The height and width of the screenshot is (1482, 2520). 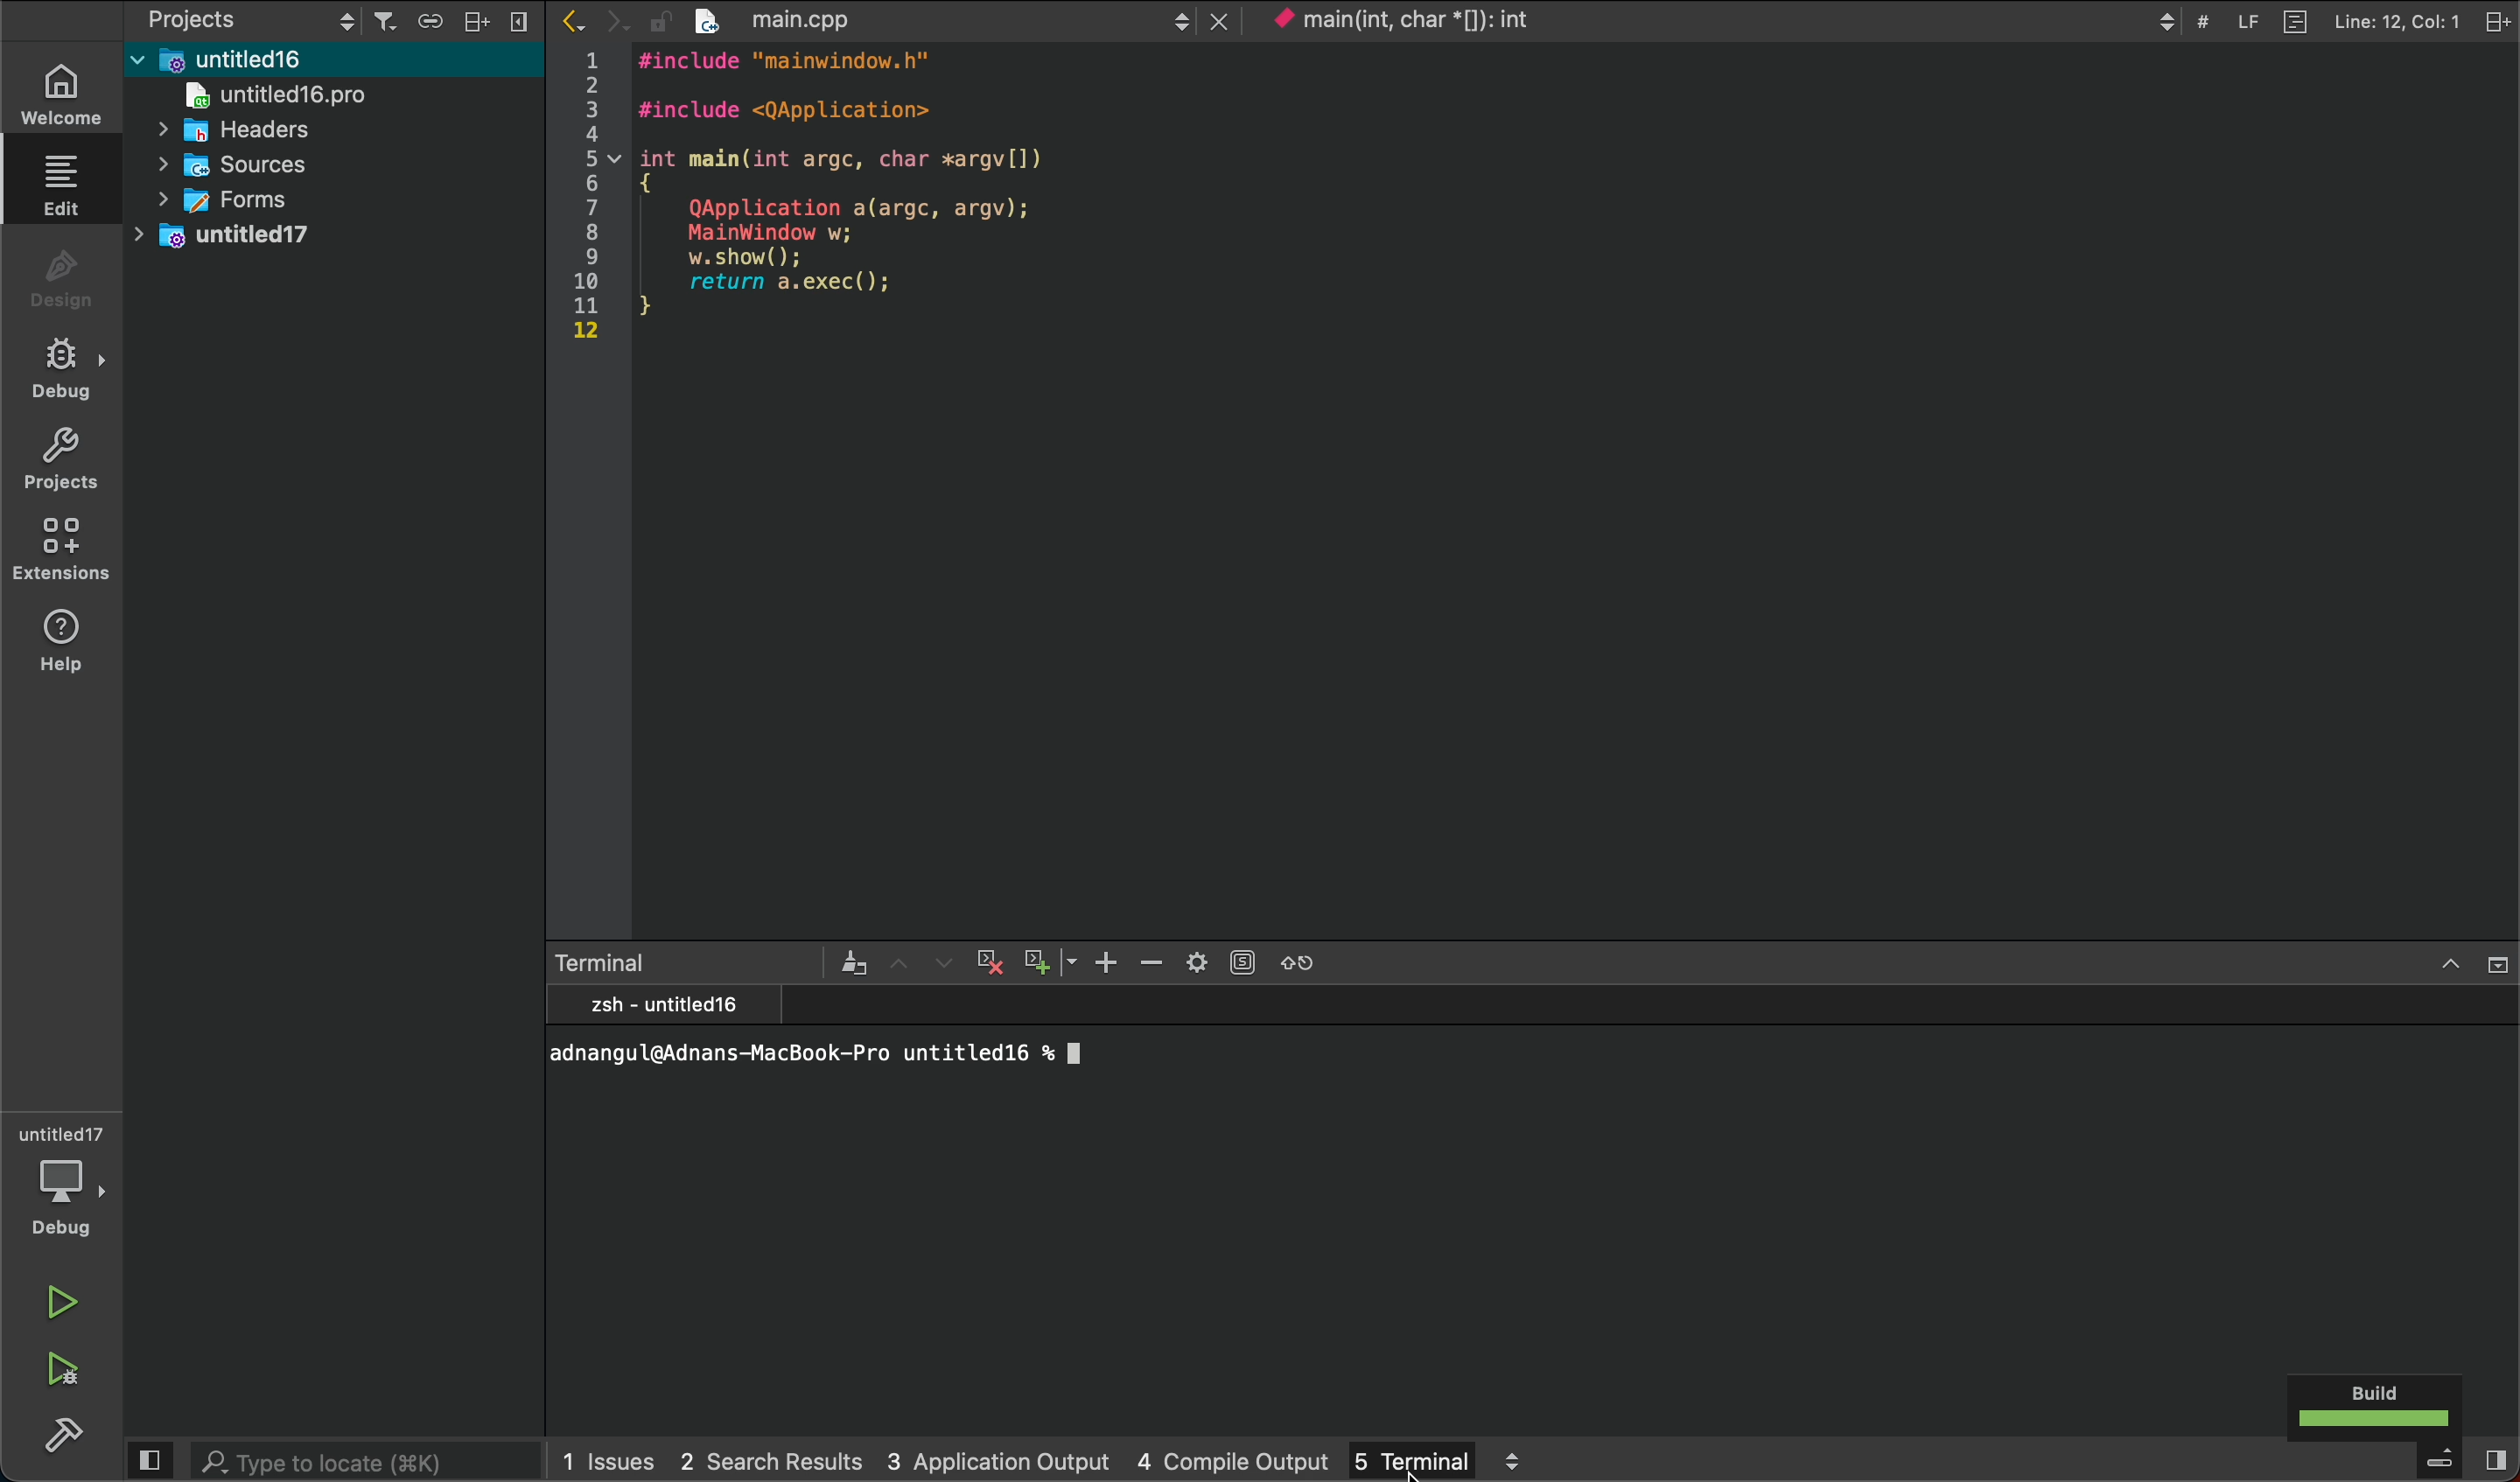 I want to click on Debugger , so click(x=64, y=1179).